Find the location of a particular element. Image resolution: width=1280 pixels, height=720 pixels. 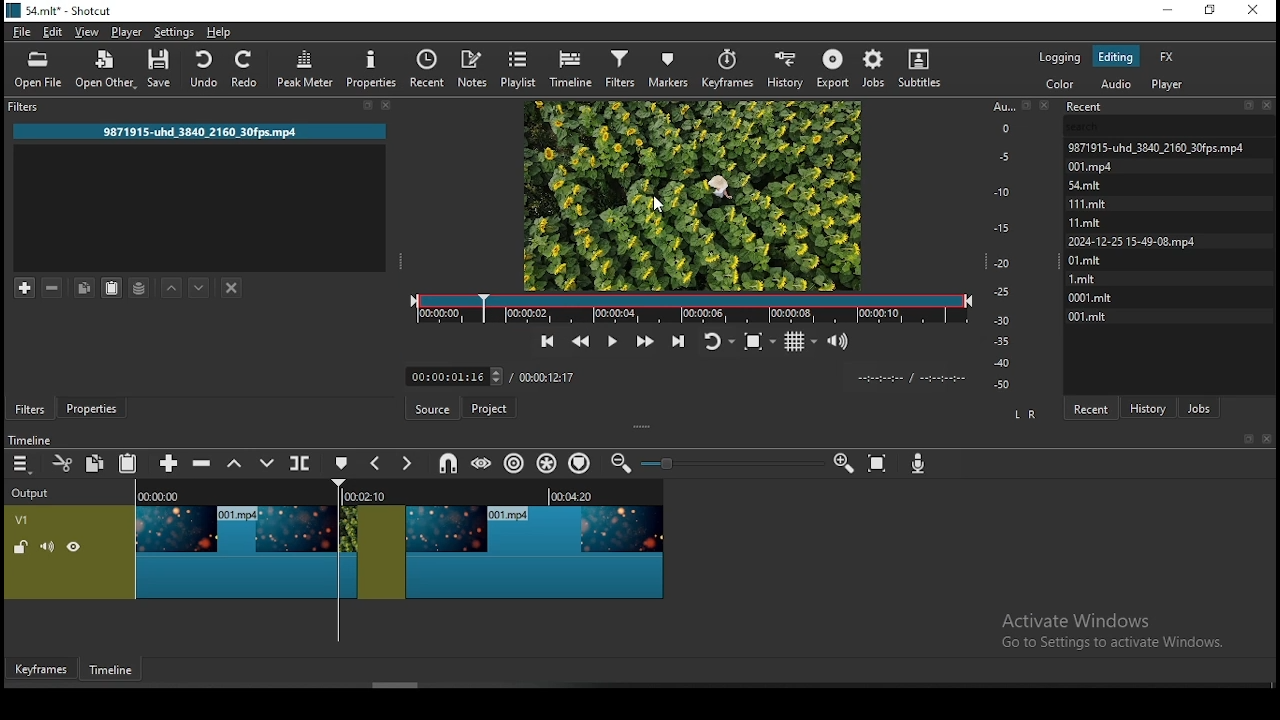

timeline is located at coordinates (113, 673).